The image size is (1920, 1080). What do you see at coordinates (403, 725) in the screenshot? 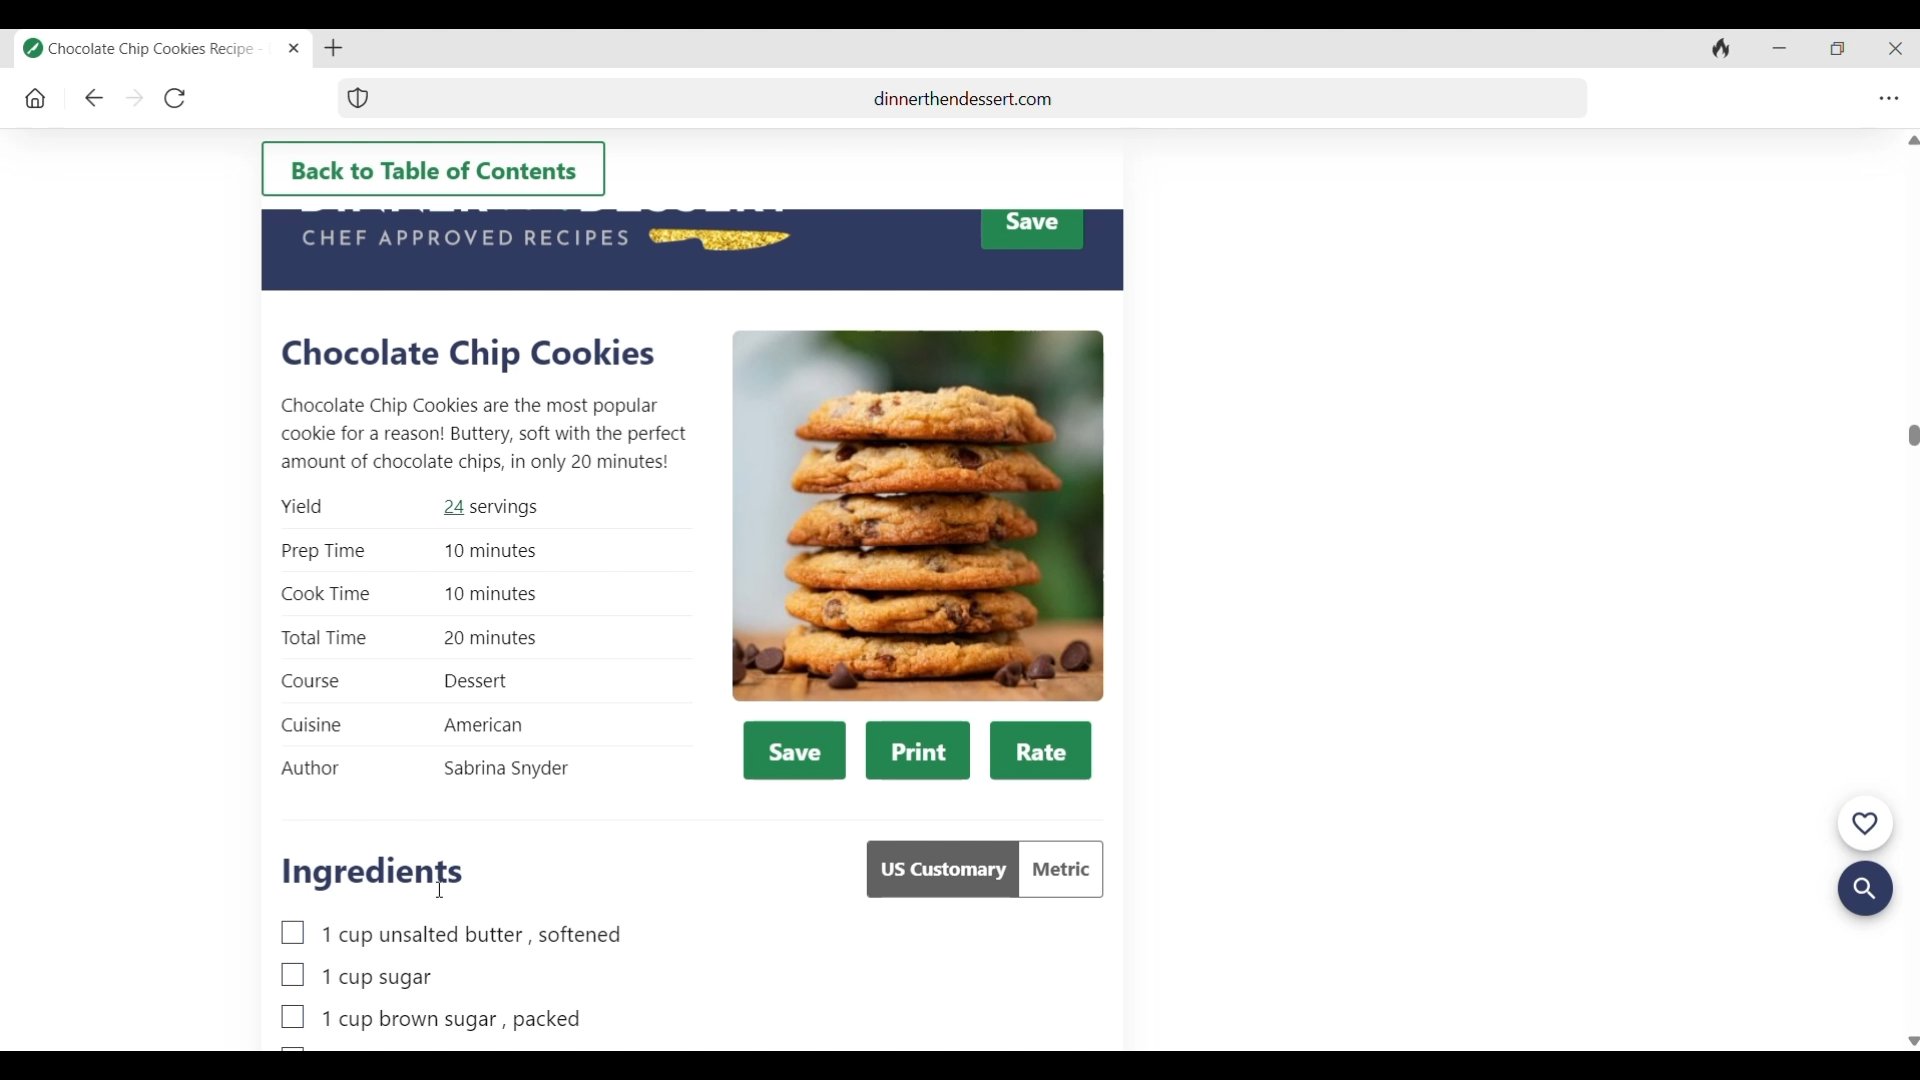
I see `Cuisine American` at bounding box center [403, 725].